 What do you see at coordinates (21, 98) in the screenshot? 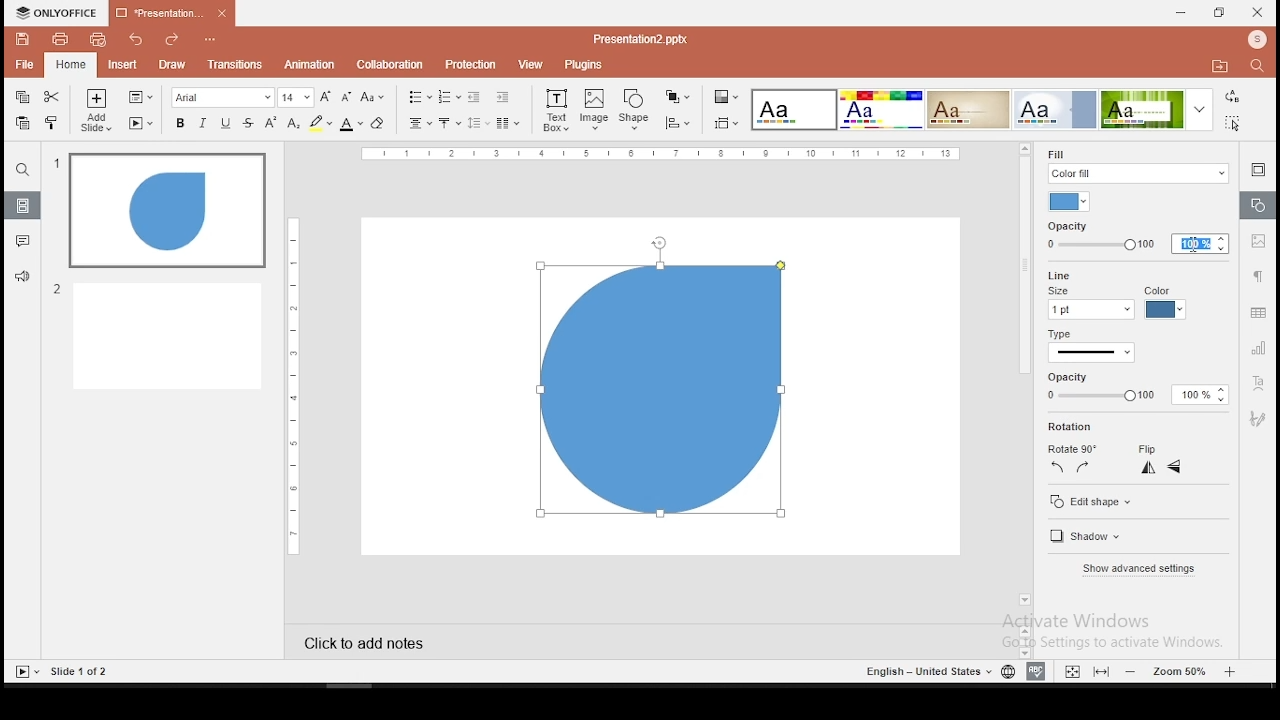
I see `copy` at bounding box center [21, 98].